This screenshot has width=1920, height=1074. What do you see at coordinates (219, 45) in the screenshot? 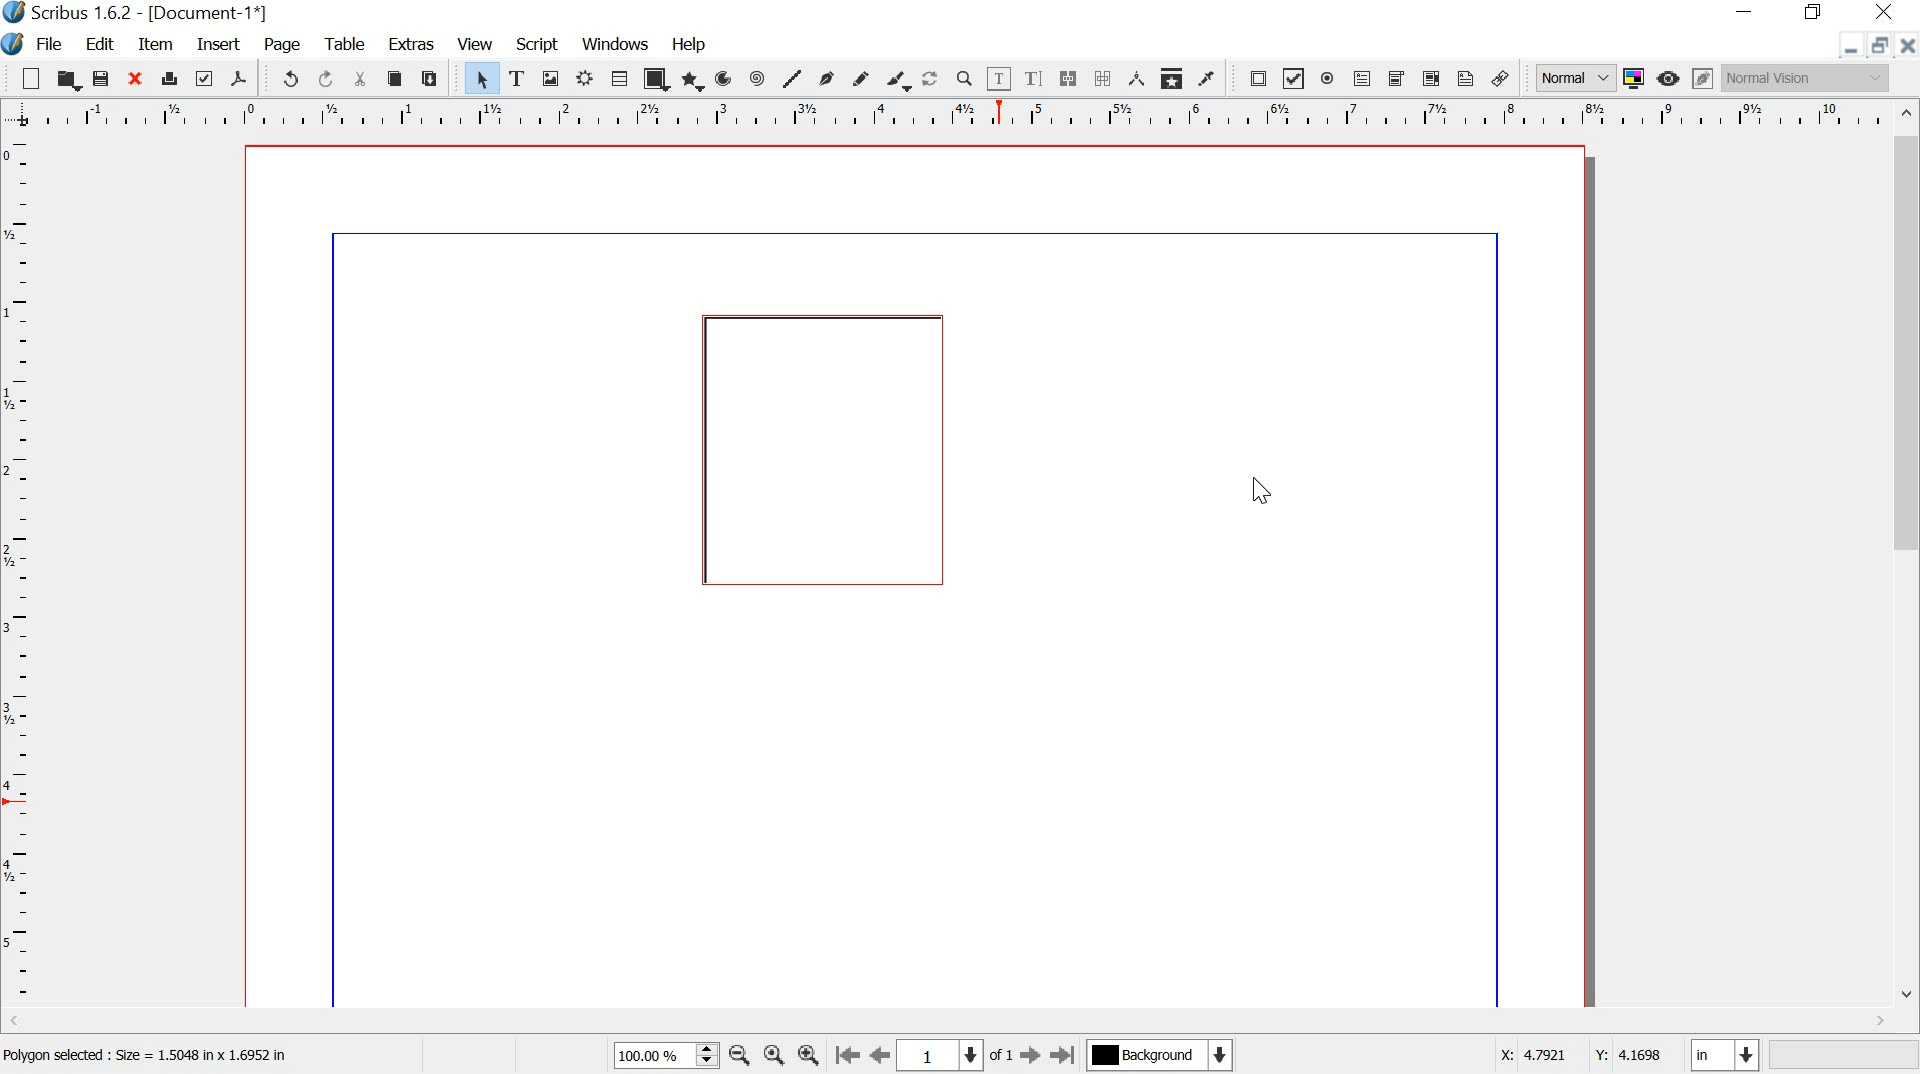
I see `insert` at bounding box center [219, 45].